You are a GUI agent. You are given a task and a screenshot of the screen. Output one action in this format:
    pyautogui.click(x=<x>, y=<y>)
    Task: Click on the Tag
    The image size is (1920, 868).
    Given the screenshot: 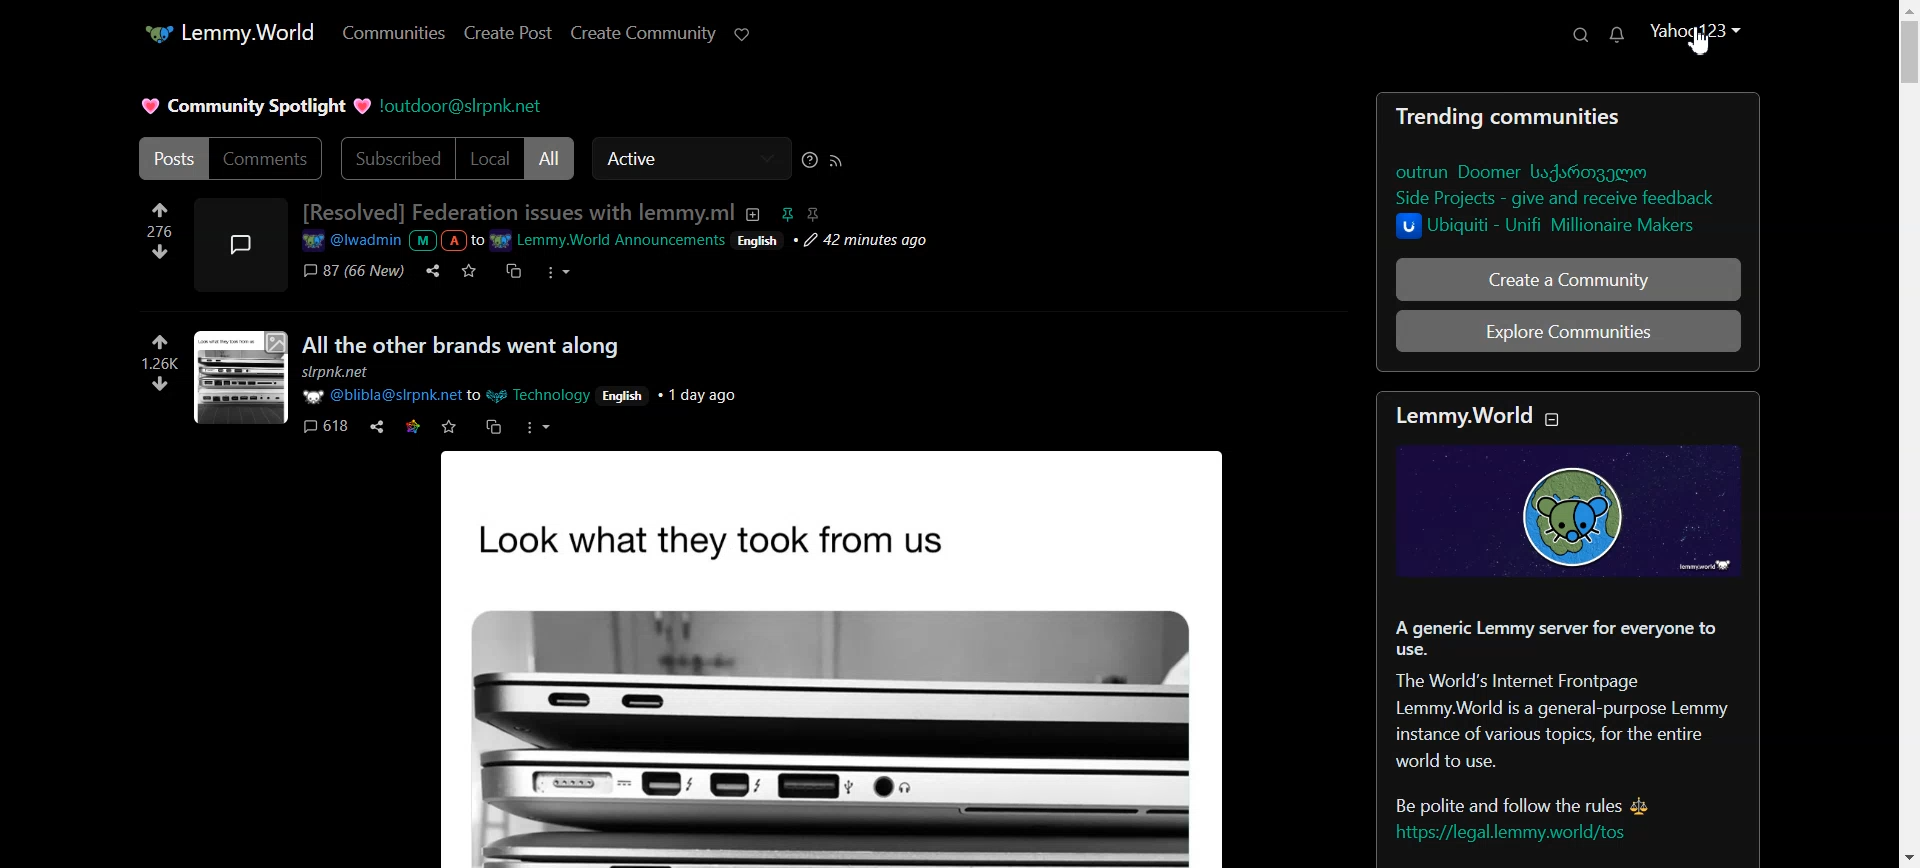 What is the action you would take?
    pyautogui.click(x=801, y=214)
    